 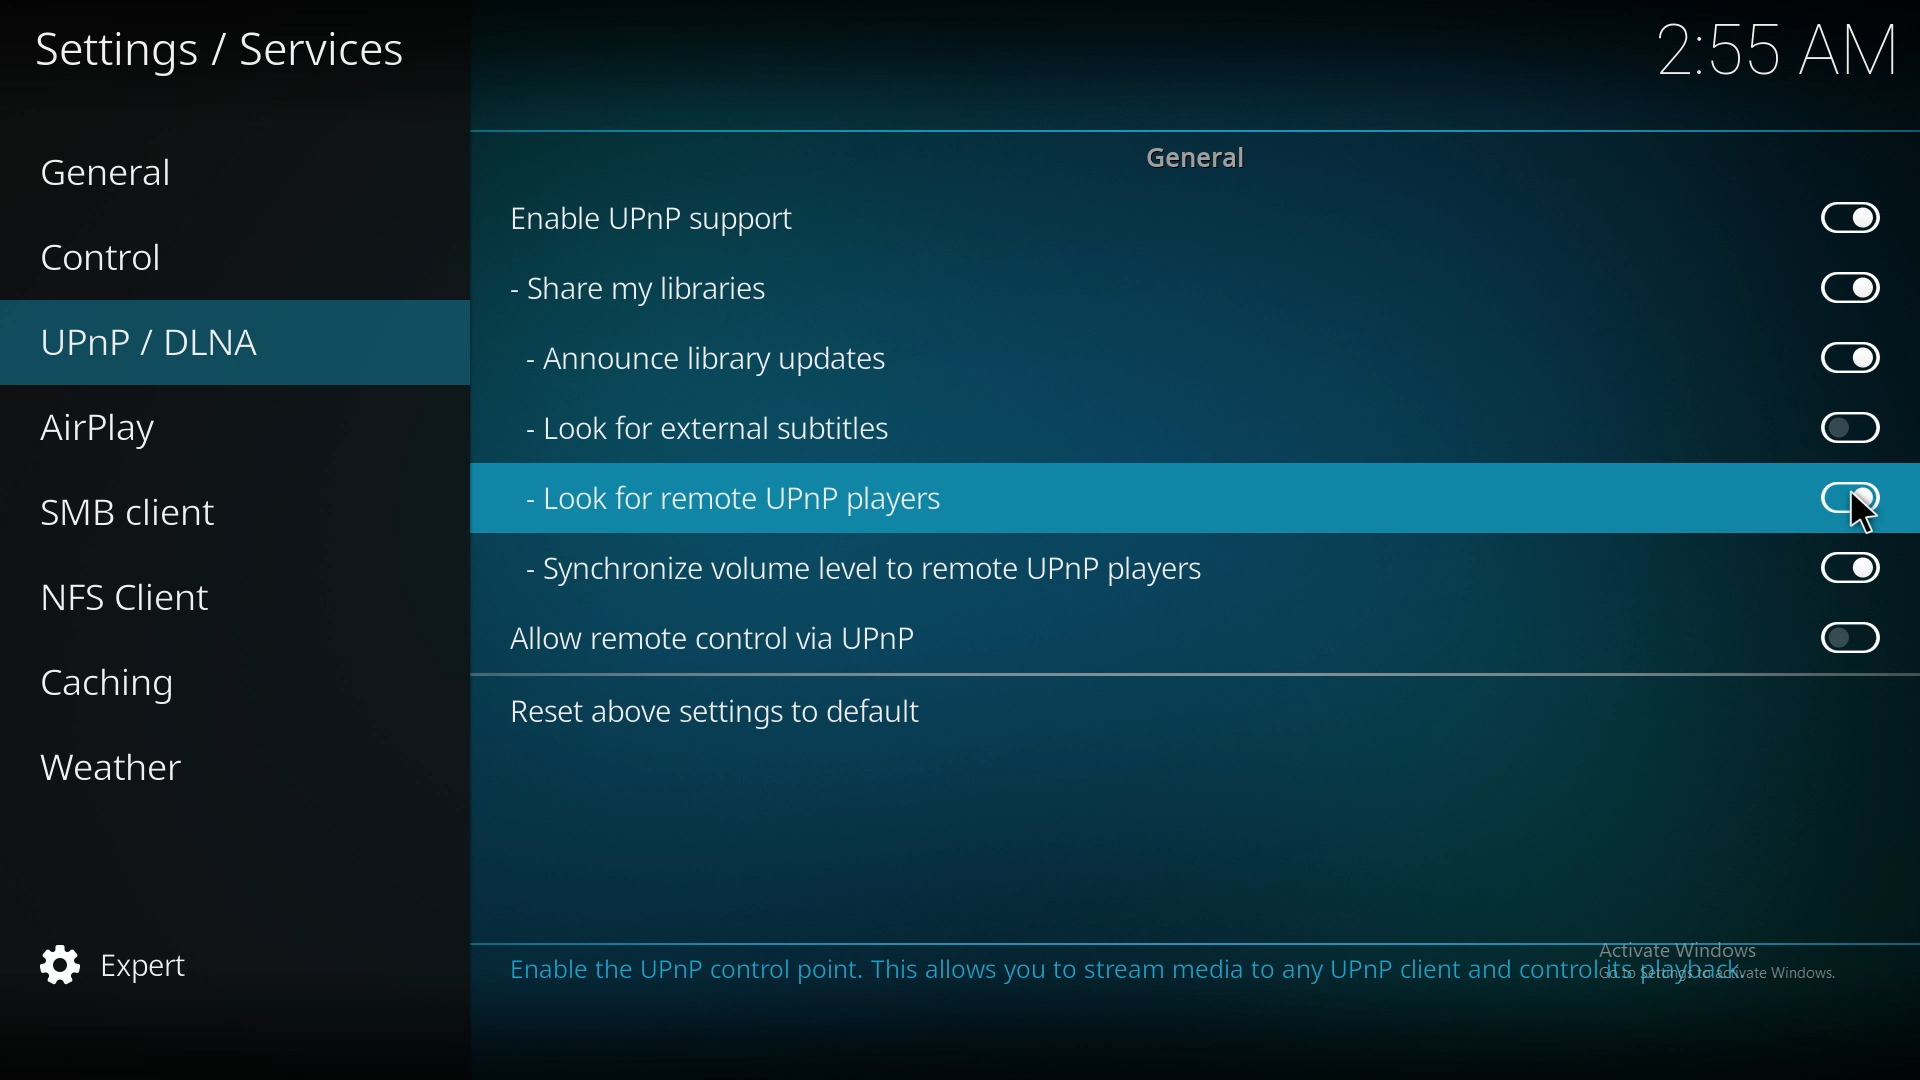 What do you see at coordinates (1852, 637) in the screenshot?
I see `Off` at bounding box center [1852, 637].